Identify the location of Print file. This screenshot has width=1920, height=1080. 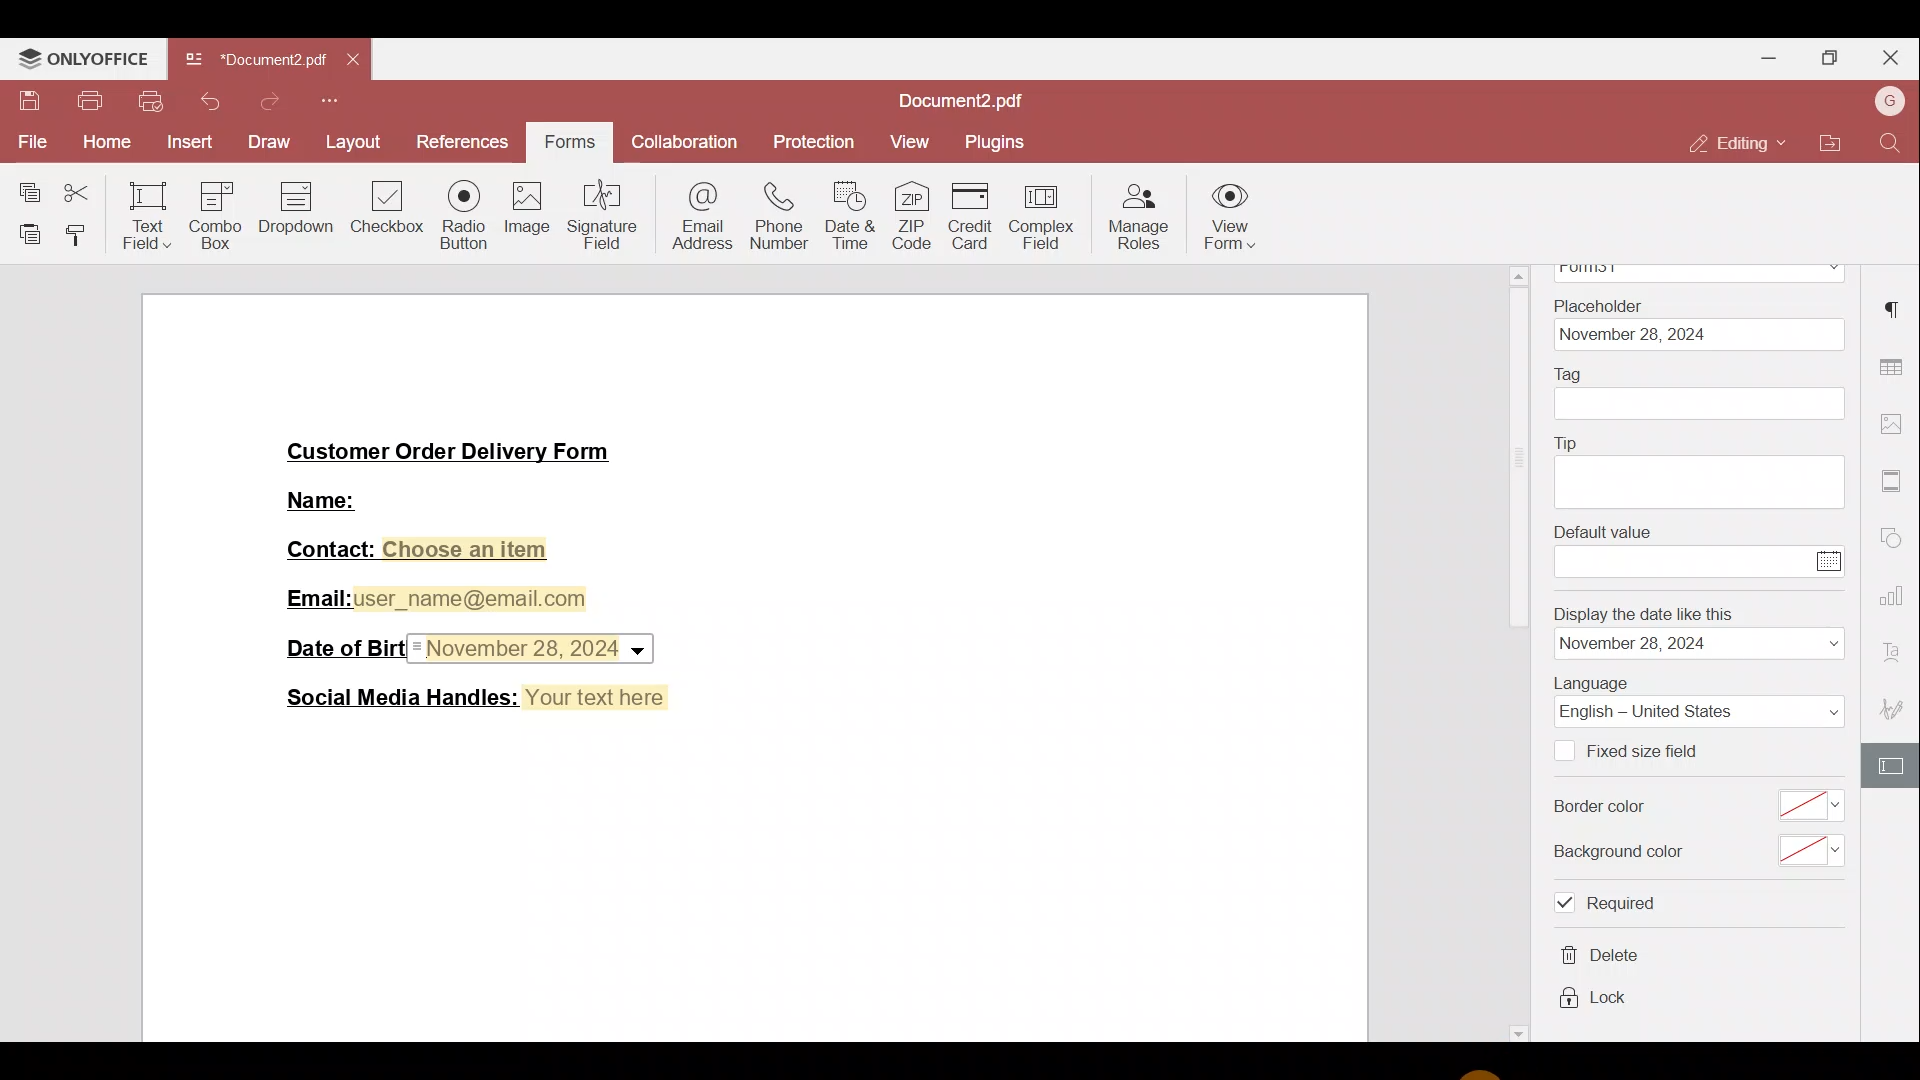
(83, 102).